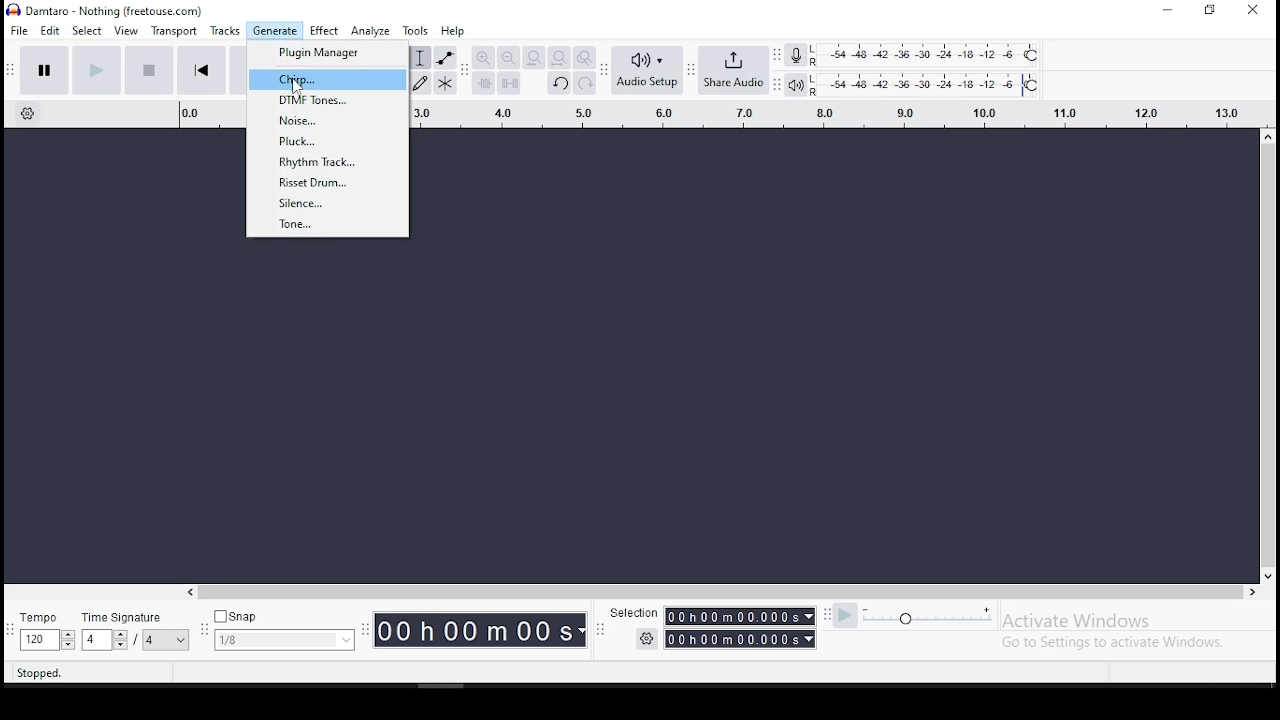 The image size is (1280, 720). What do you see at coordinates (325, 30) in the screenshot?
I see `effect` at bounding box center [325, 30].